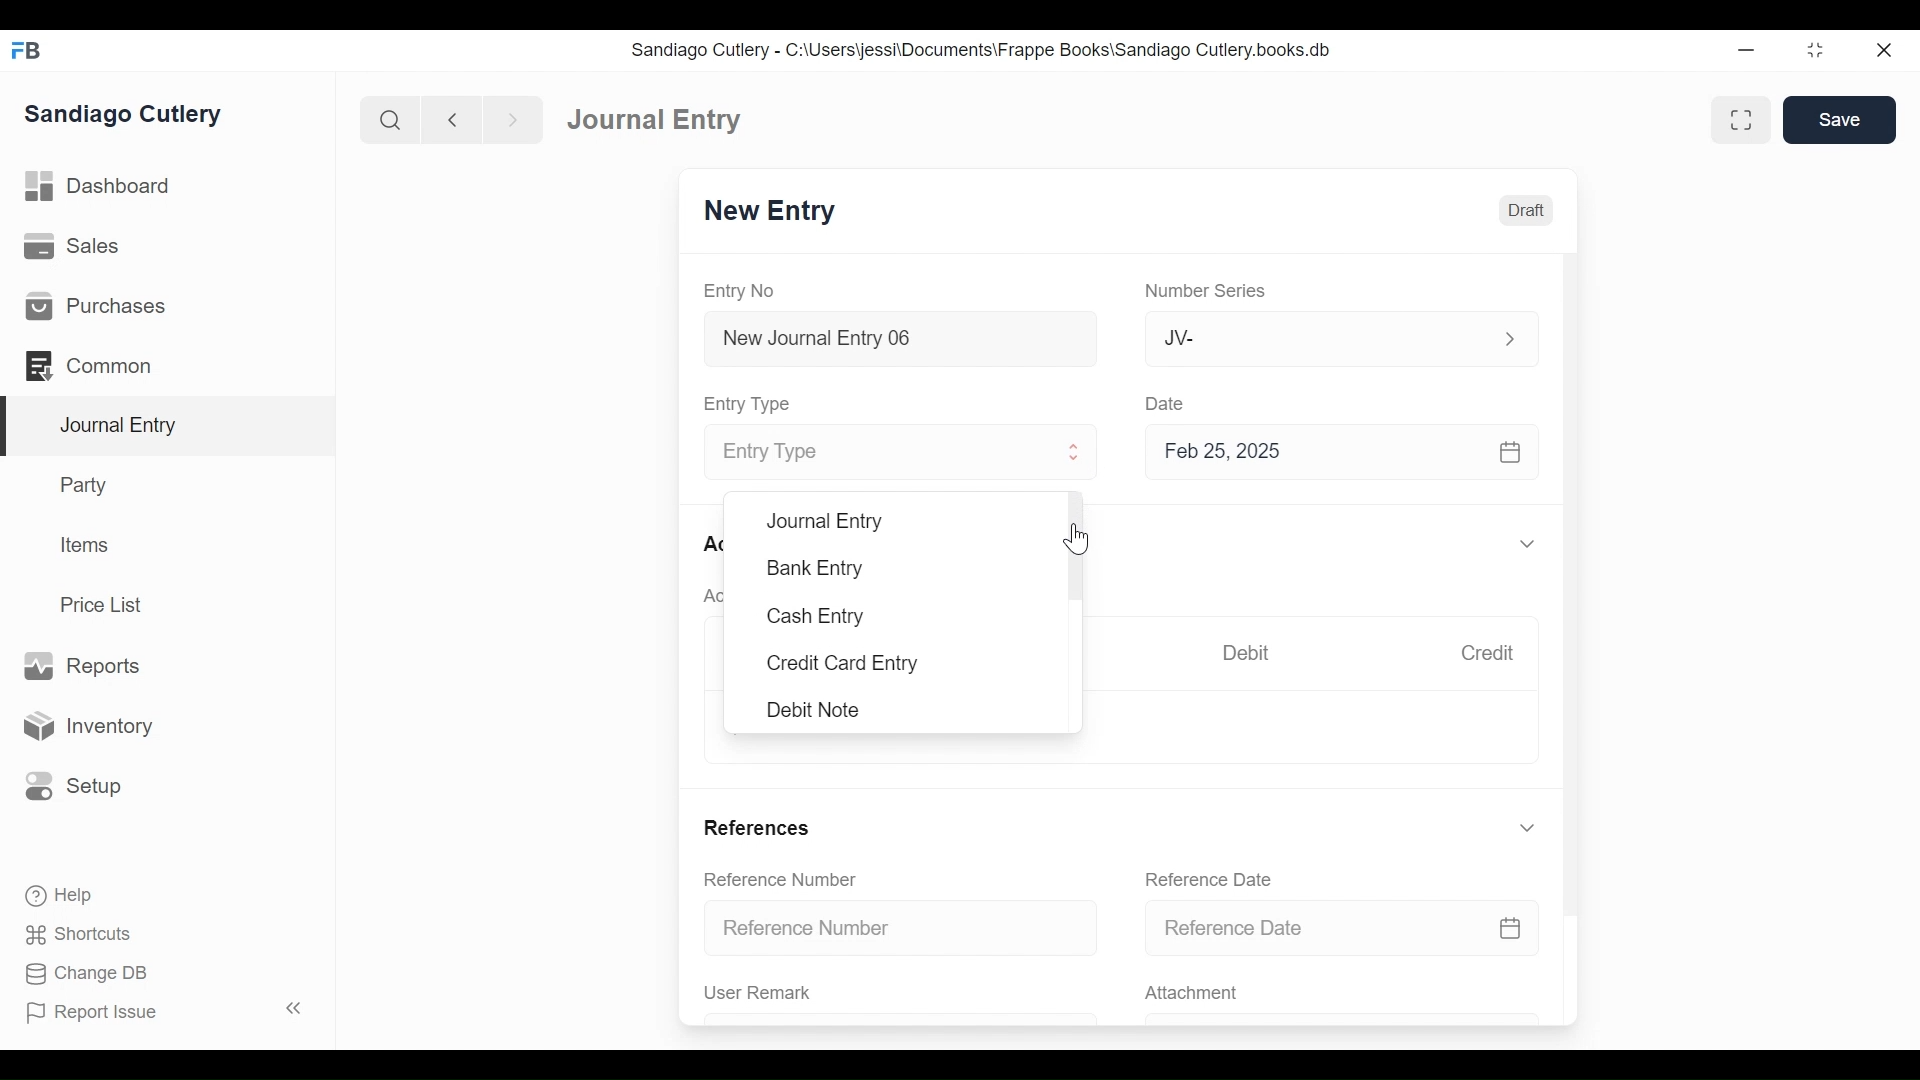 This screenshot has height=1080, width=1920. I want to click on Help, so click(57, 894).